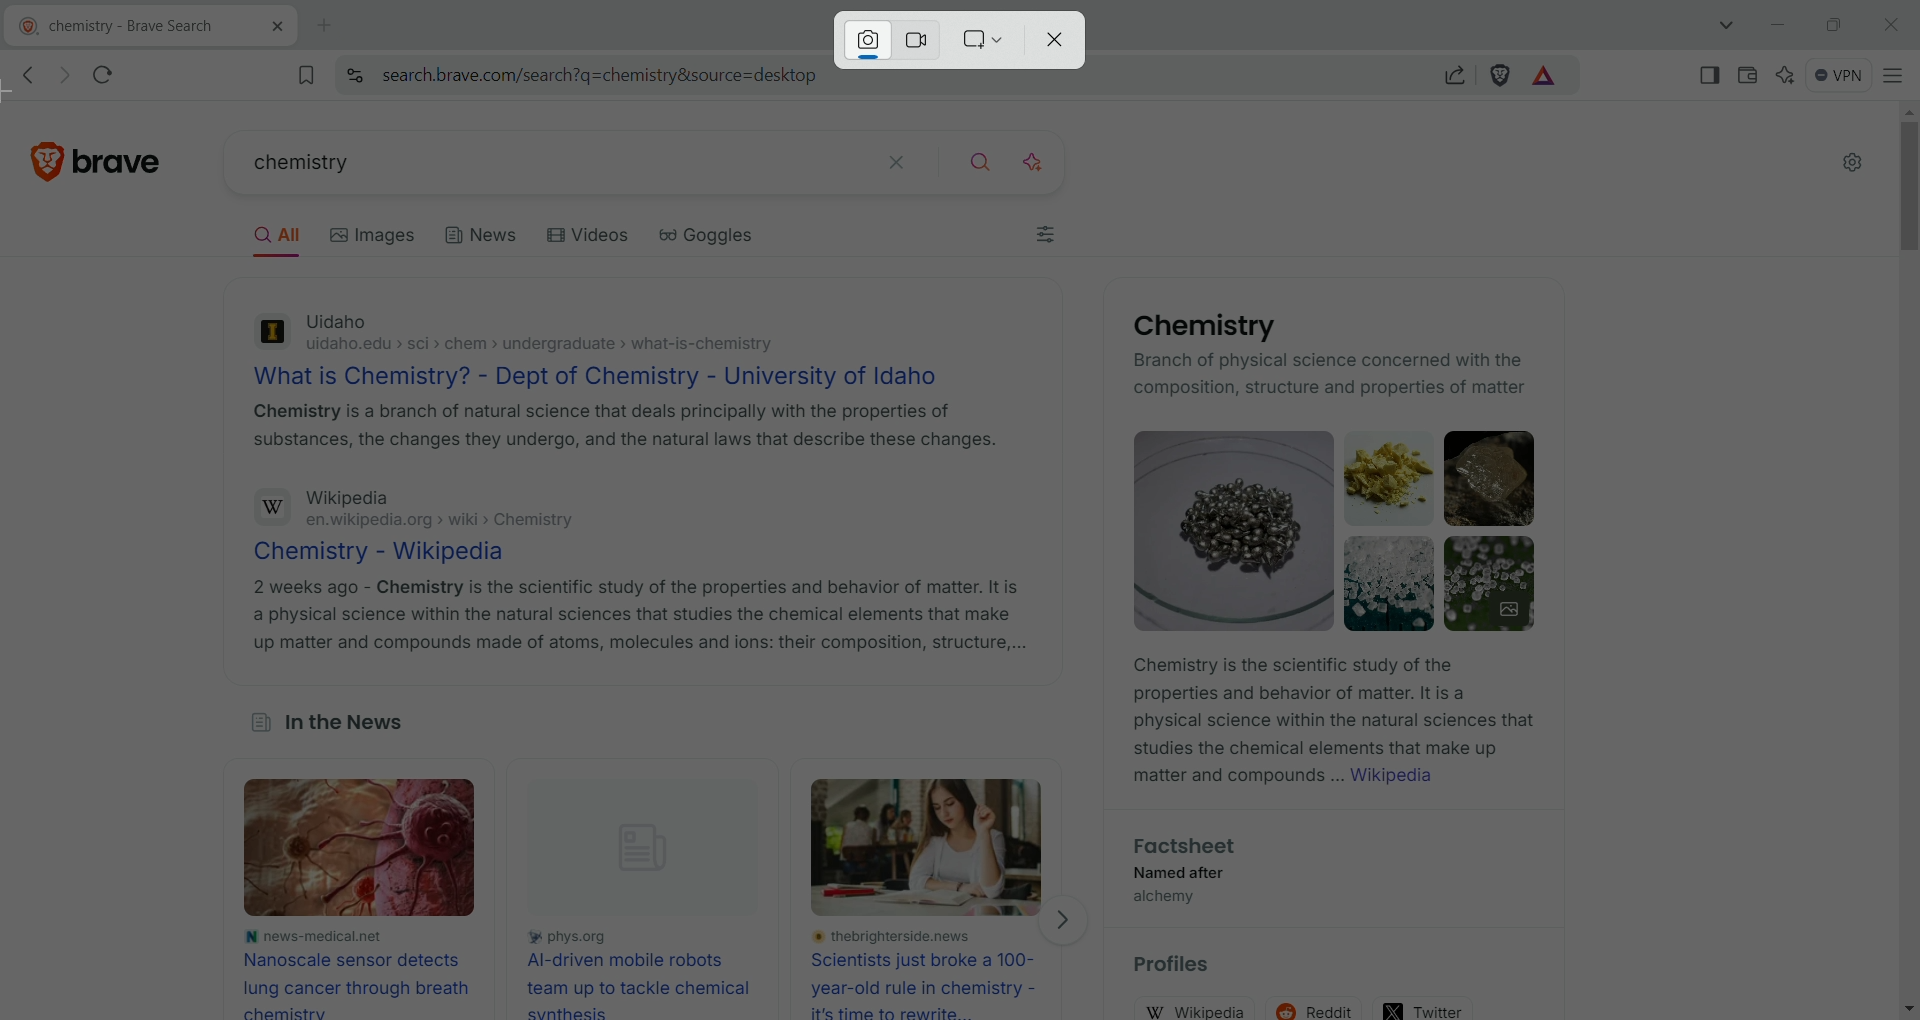 This screenshot has width=1920, height=1020. I want to click on Goggles, so click(721, 240).